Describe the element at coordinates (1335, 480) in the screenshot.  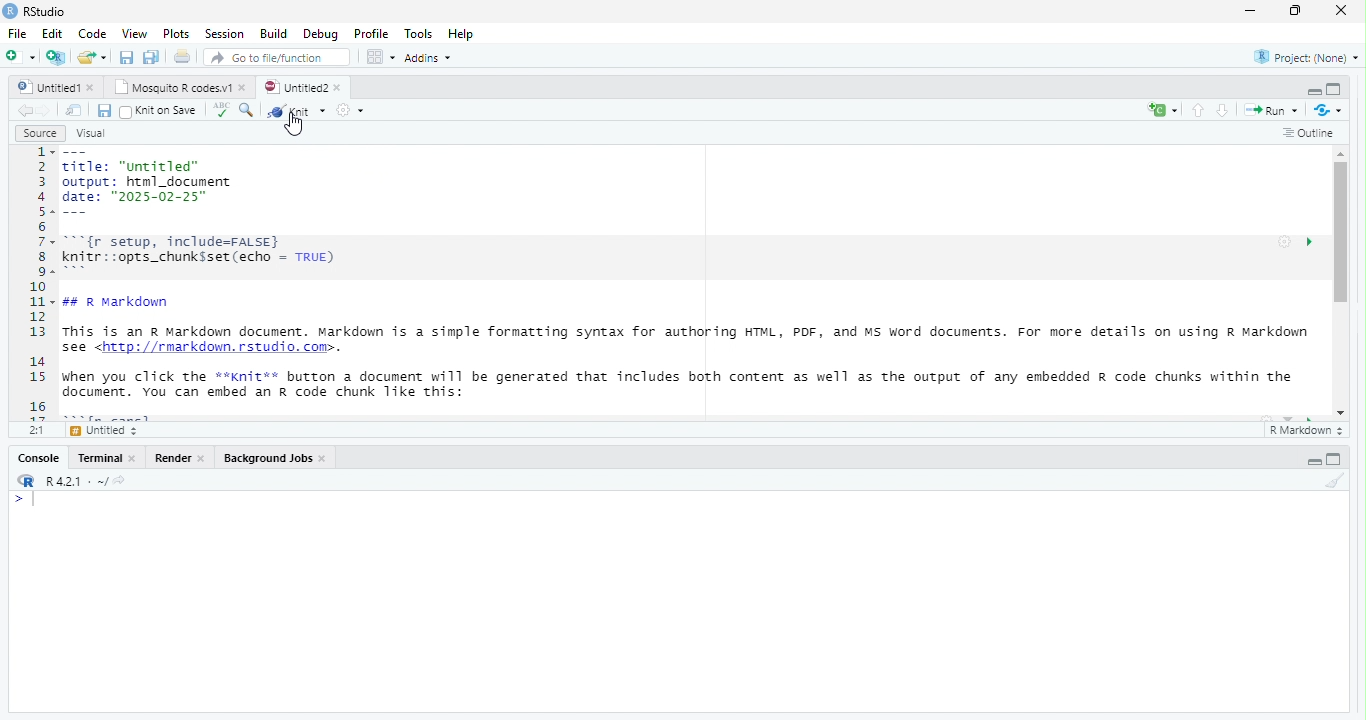
I see `clean` at that location.